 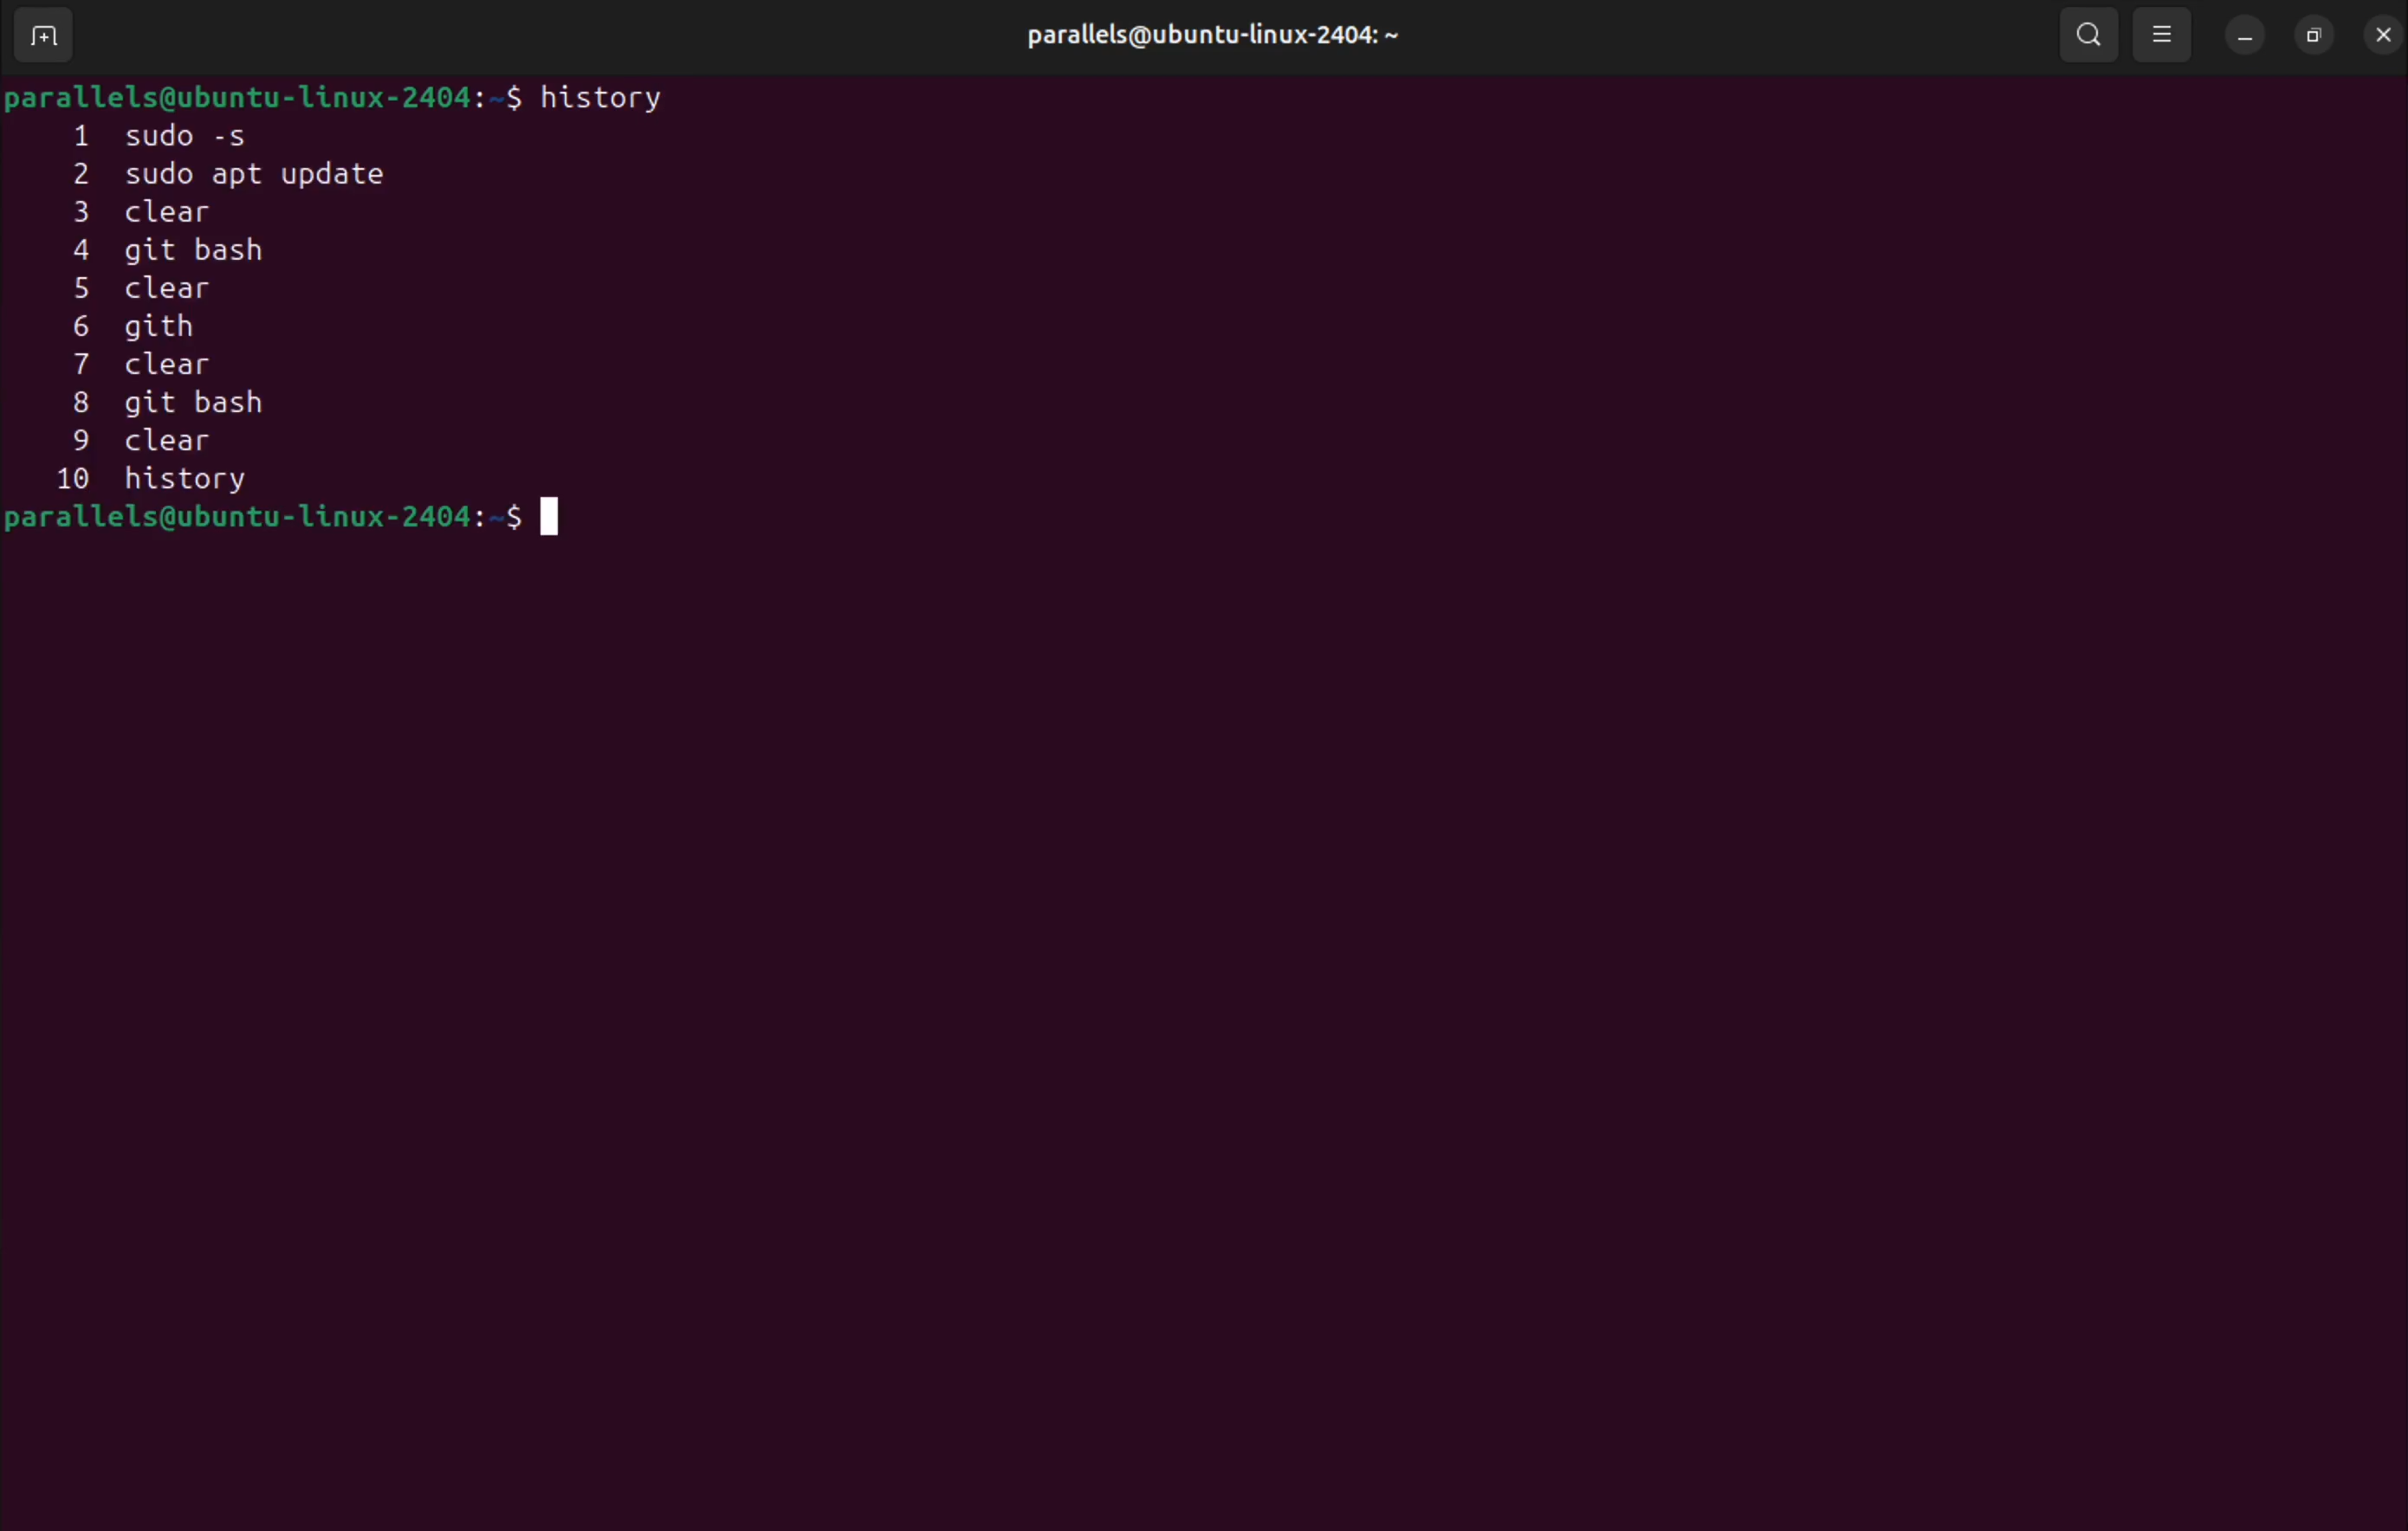 What do you see at coordinates (295, 524) in the screenshot?
I see `bash prompt` at bounding box center [295, 524].